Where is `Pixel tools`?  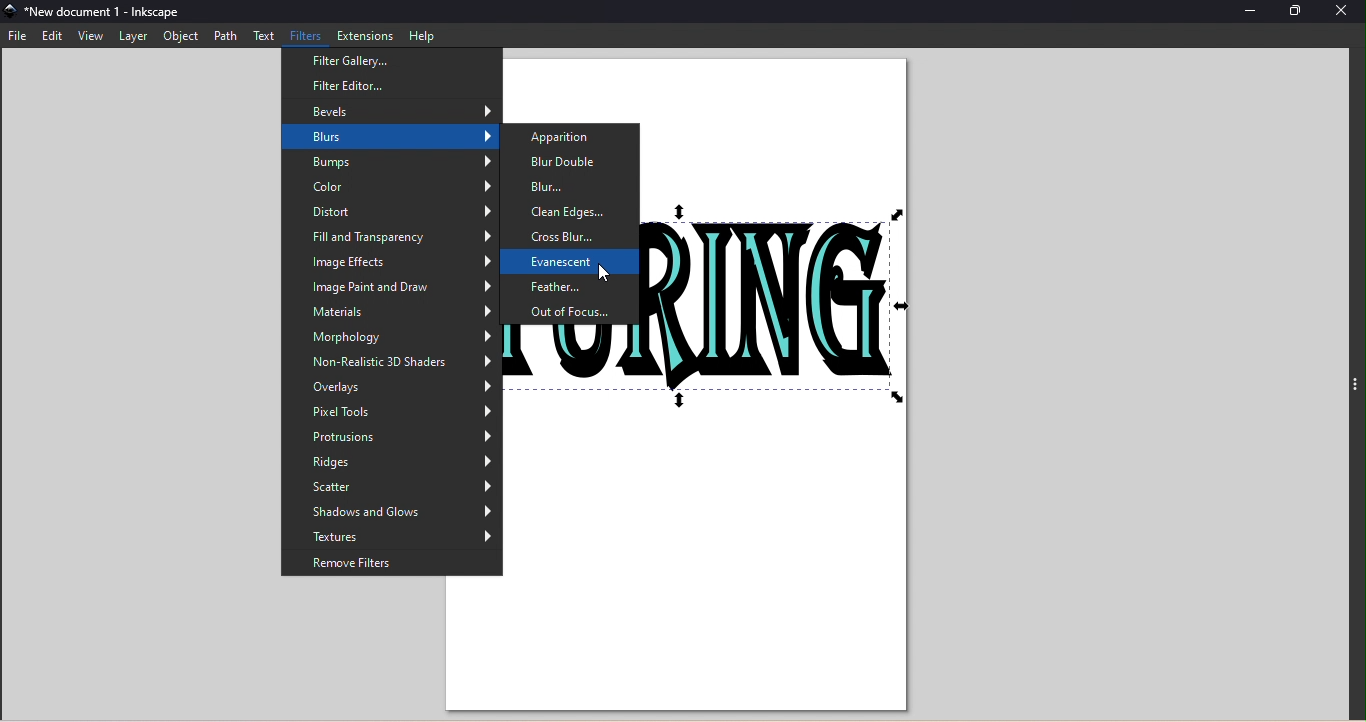
Pixel tools is located at coordinates (391, 409).